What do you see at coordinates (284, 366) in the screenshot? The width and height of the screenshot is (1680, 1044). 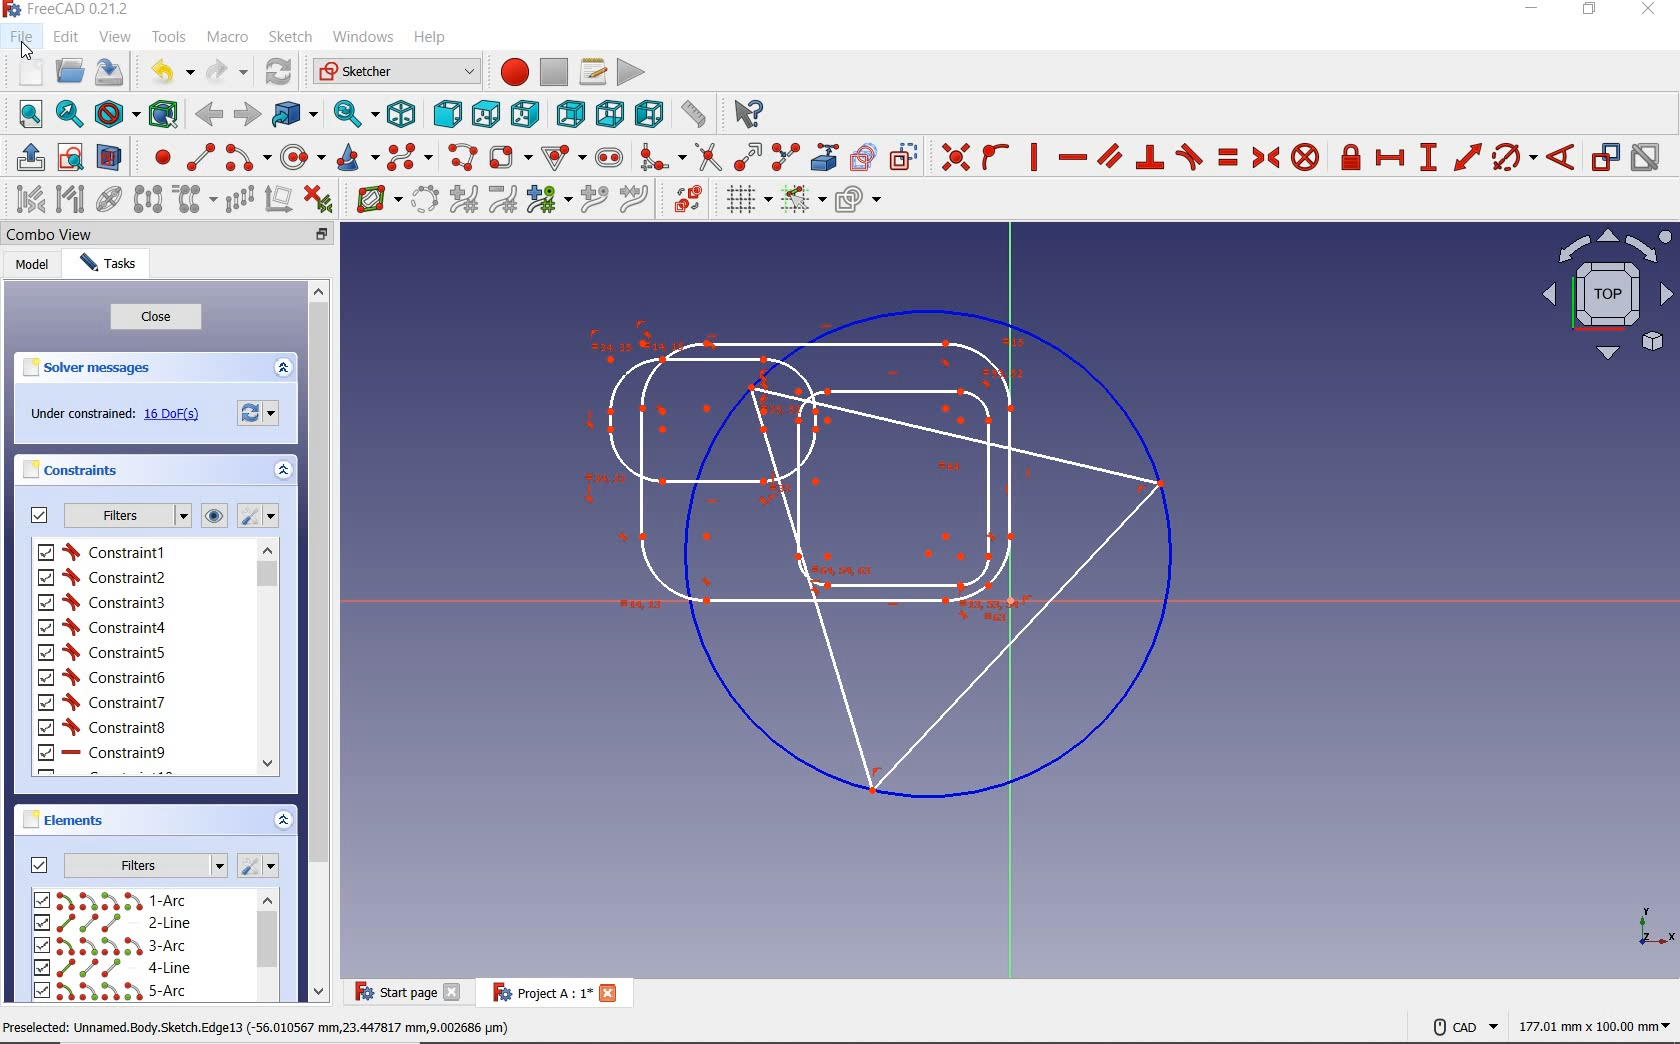 I see `expand` at bounding box center [284, 366].